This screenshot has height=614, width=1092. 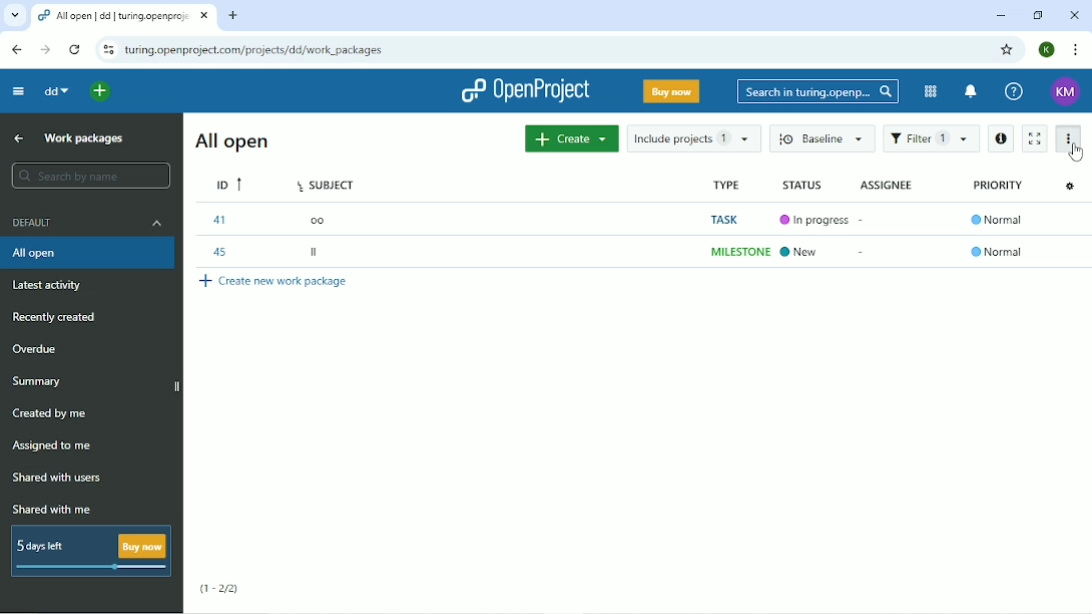 What do you see at coordinates (824, 139) in the screenshot?
I see `Baseline` at bounding box center [824, 139].